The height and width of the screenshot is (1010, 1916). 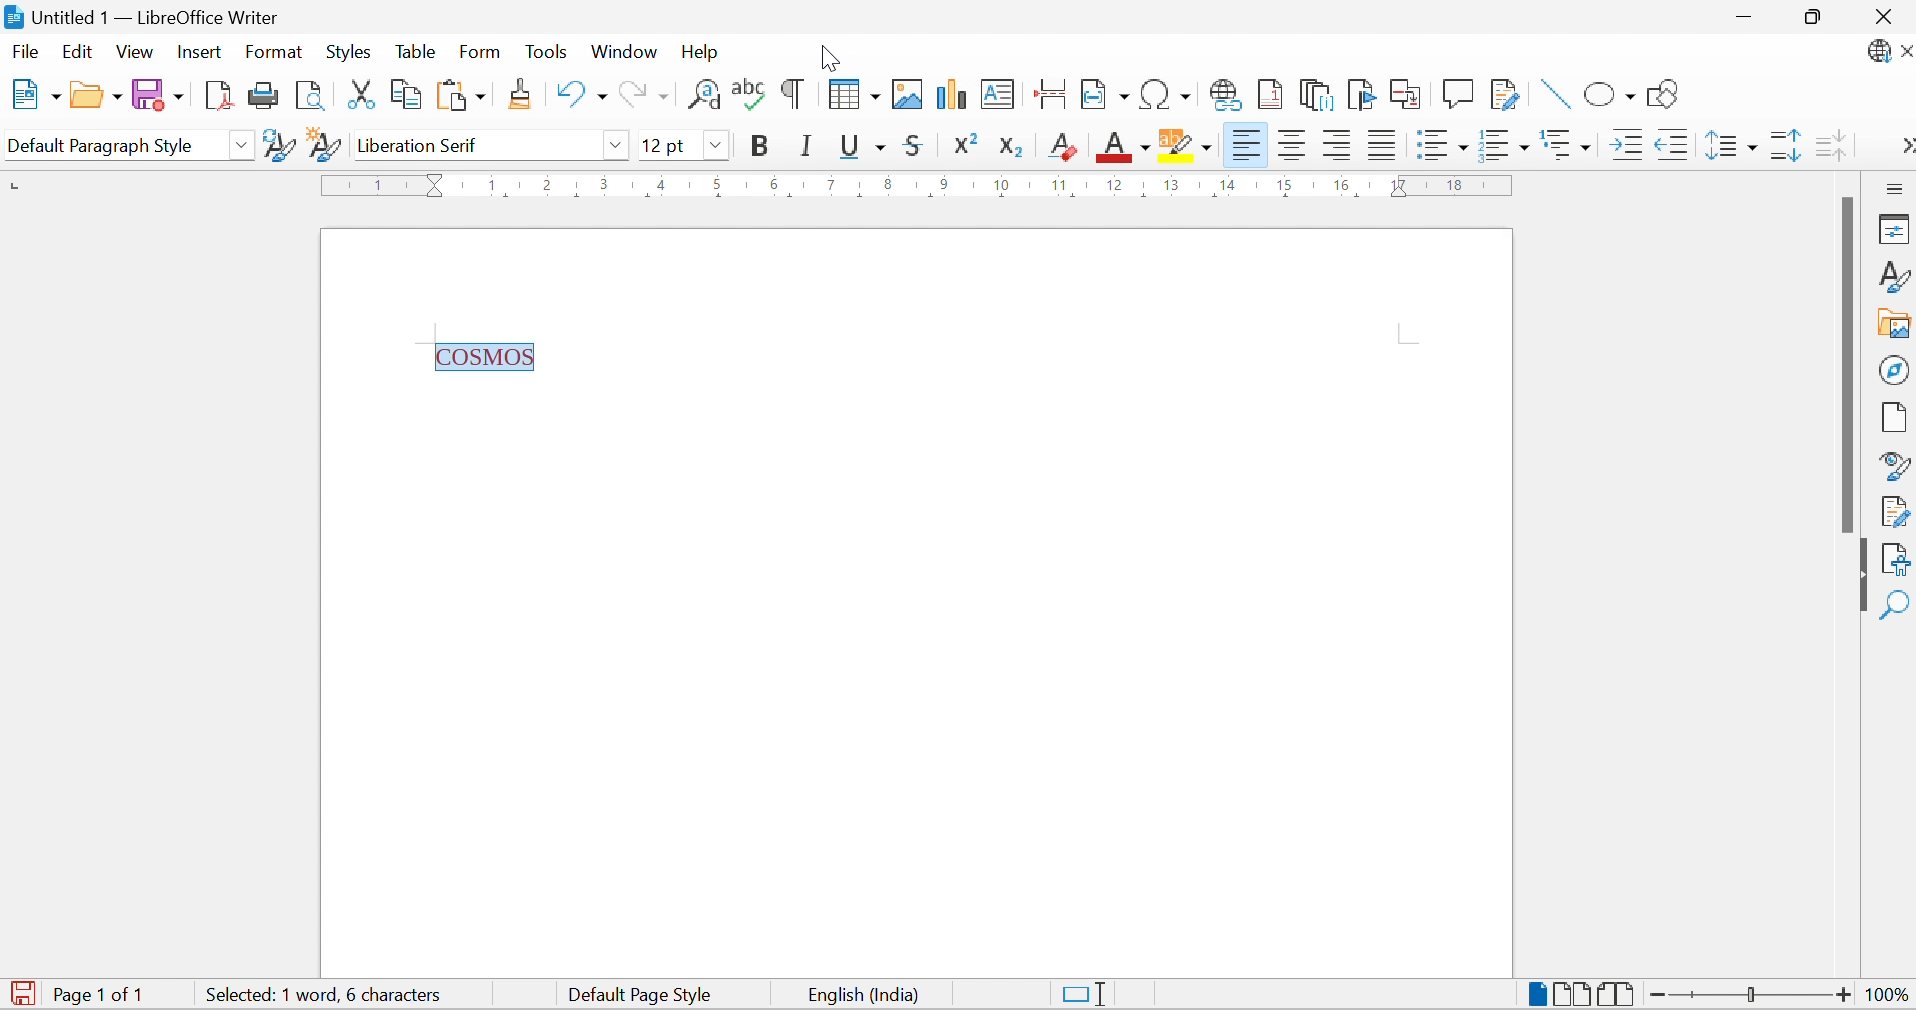 I want to click on Insert Image, so click(x=910, y=95).